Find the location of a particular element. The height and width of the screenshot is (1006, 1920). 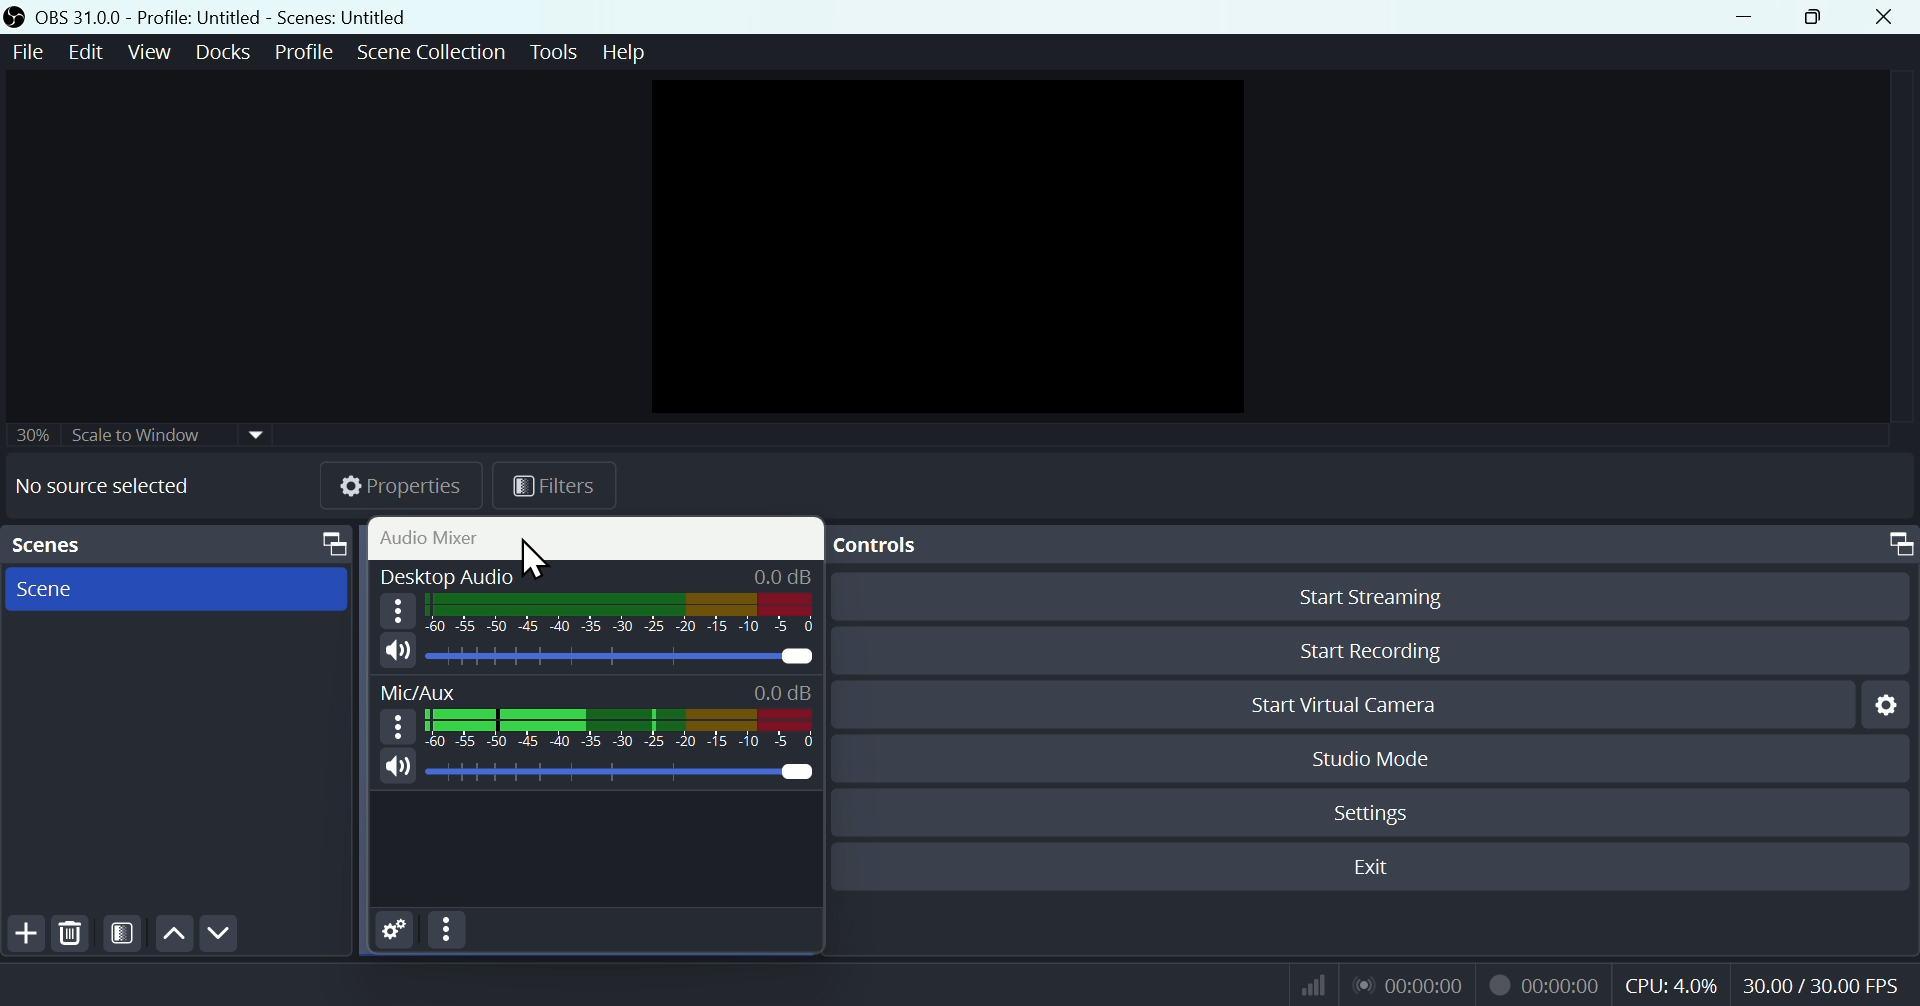

Studio mode is located at coordinates (1369, 759).